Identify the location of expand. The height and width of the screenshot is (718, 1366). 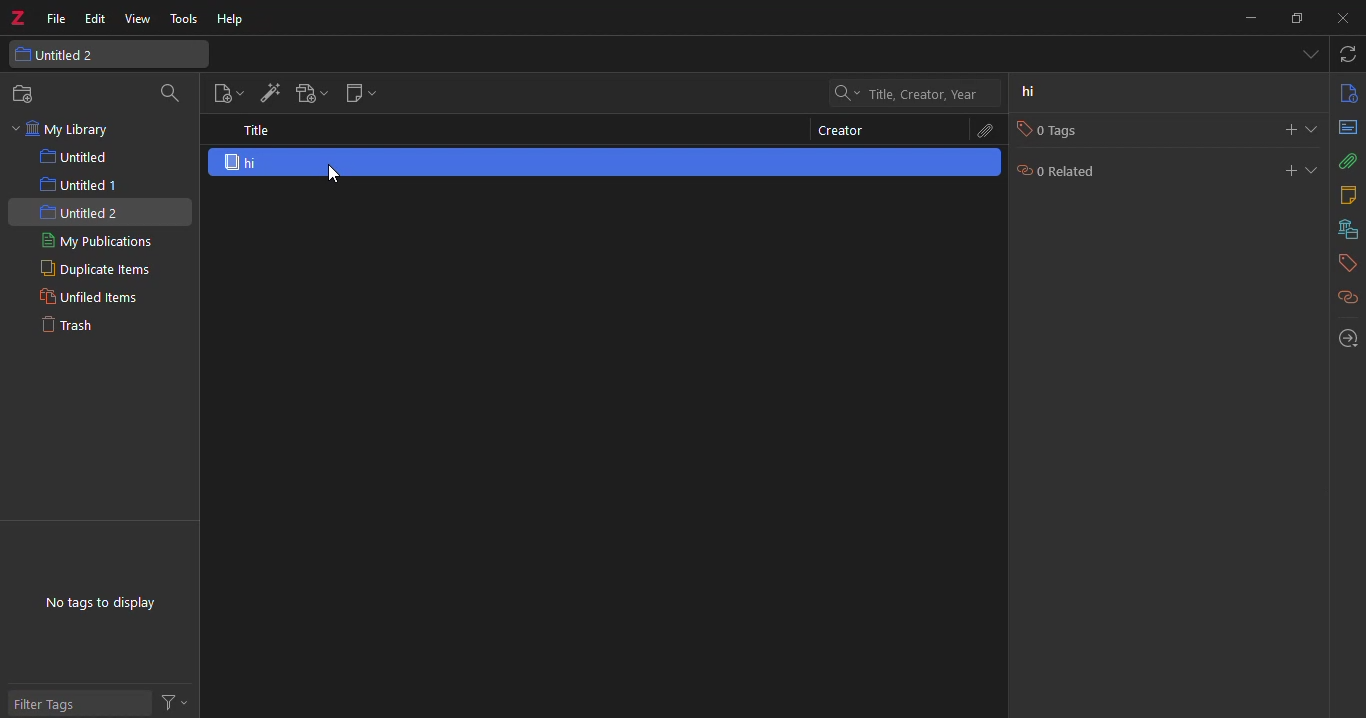
(1315, 169).